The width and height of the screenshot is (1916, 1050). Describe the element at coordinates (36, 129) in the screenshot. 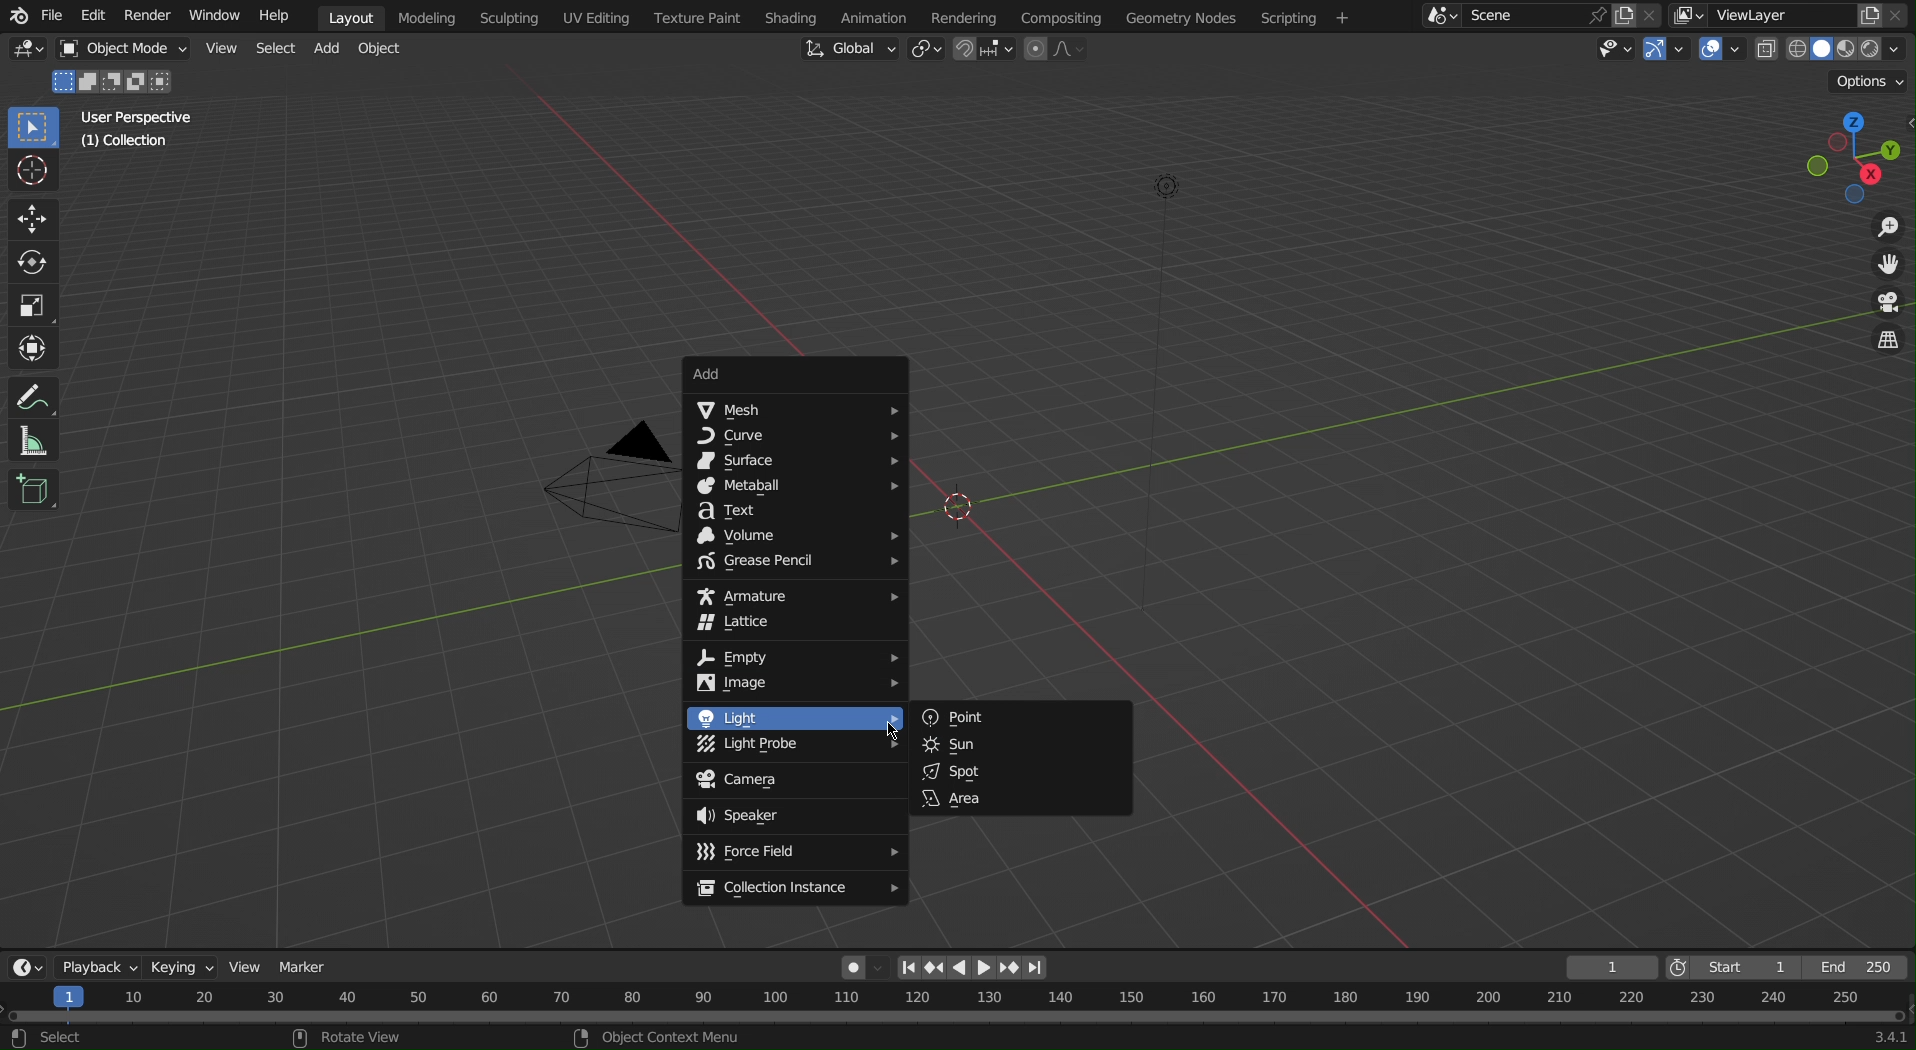

I see `Select Box` at that location.